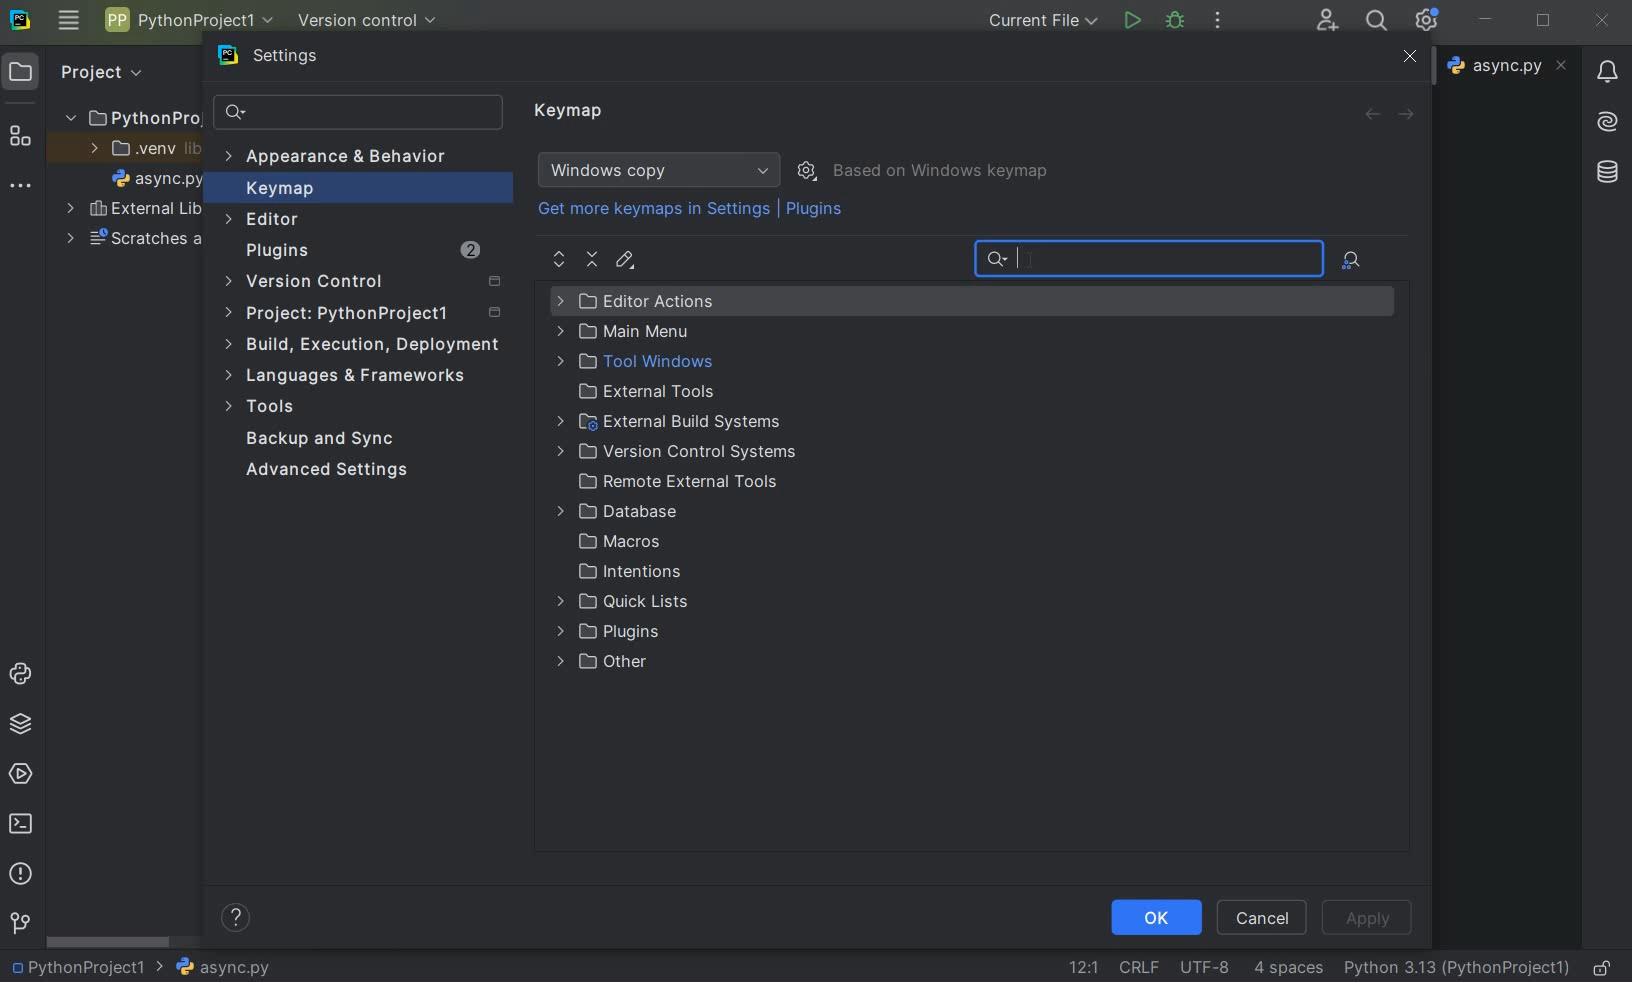 The height and width of the screenshot is (982, 1632). What do you see at coordinates (1019, 262) in the screenshot?
I see `editor` at bounding box center [1019, 262].